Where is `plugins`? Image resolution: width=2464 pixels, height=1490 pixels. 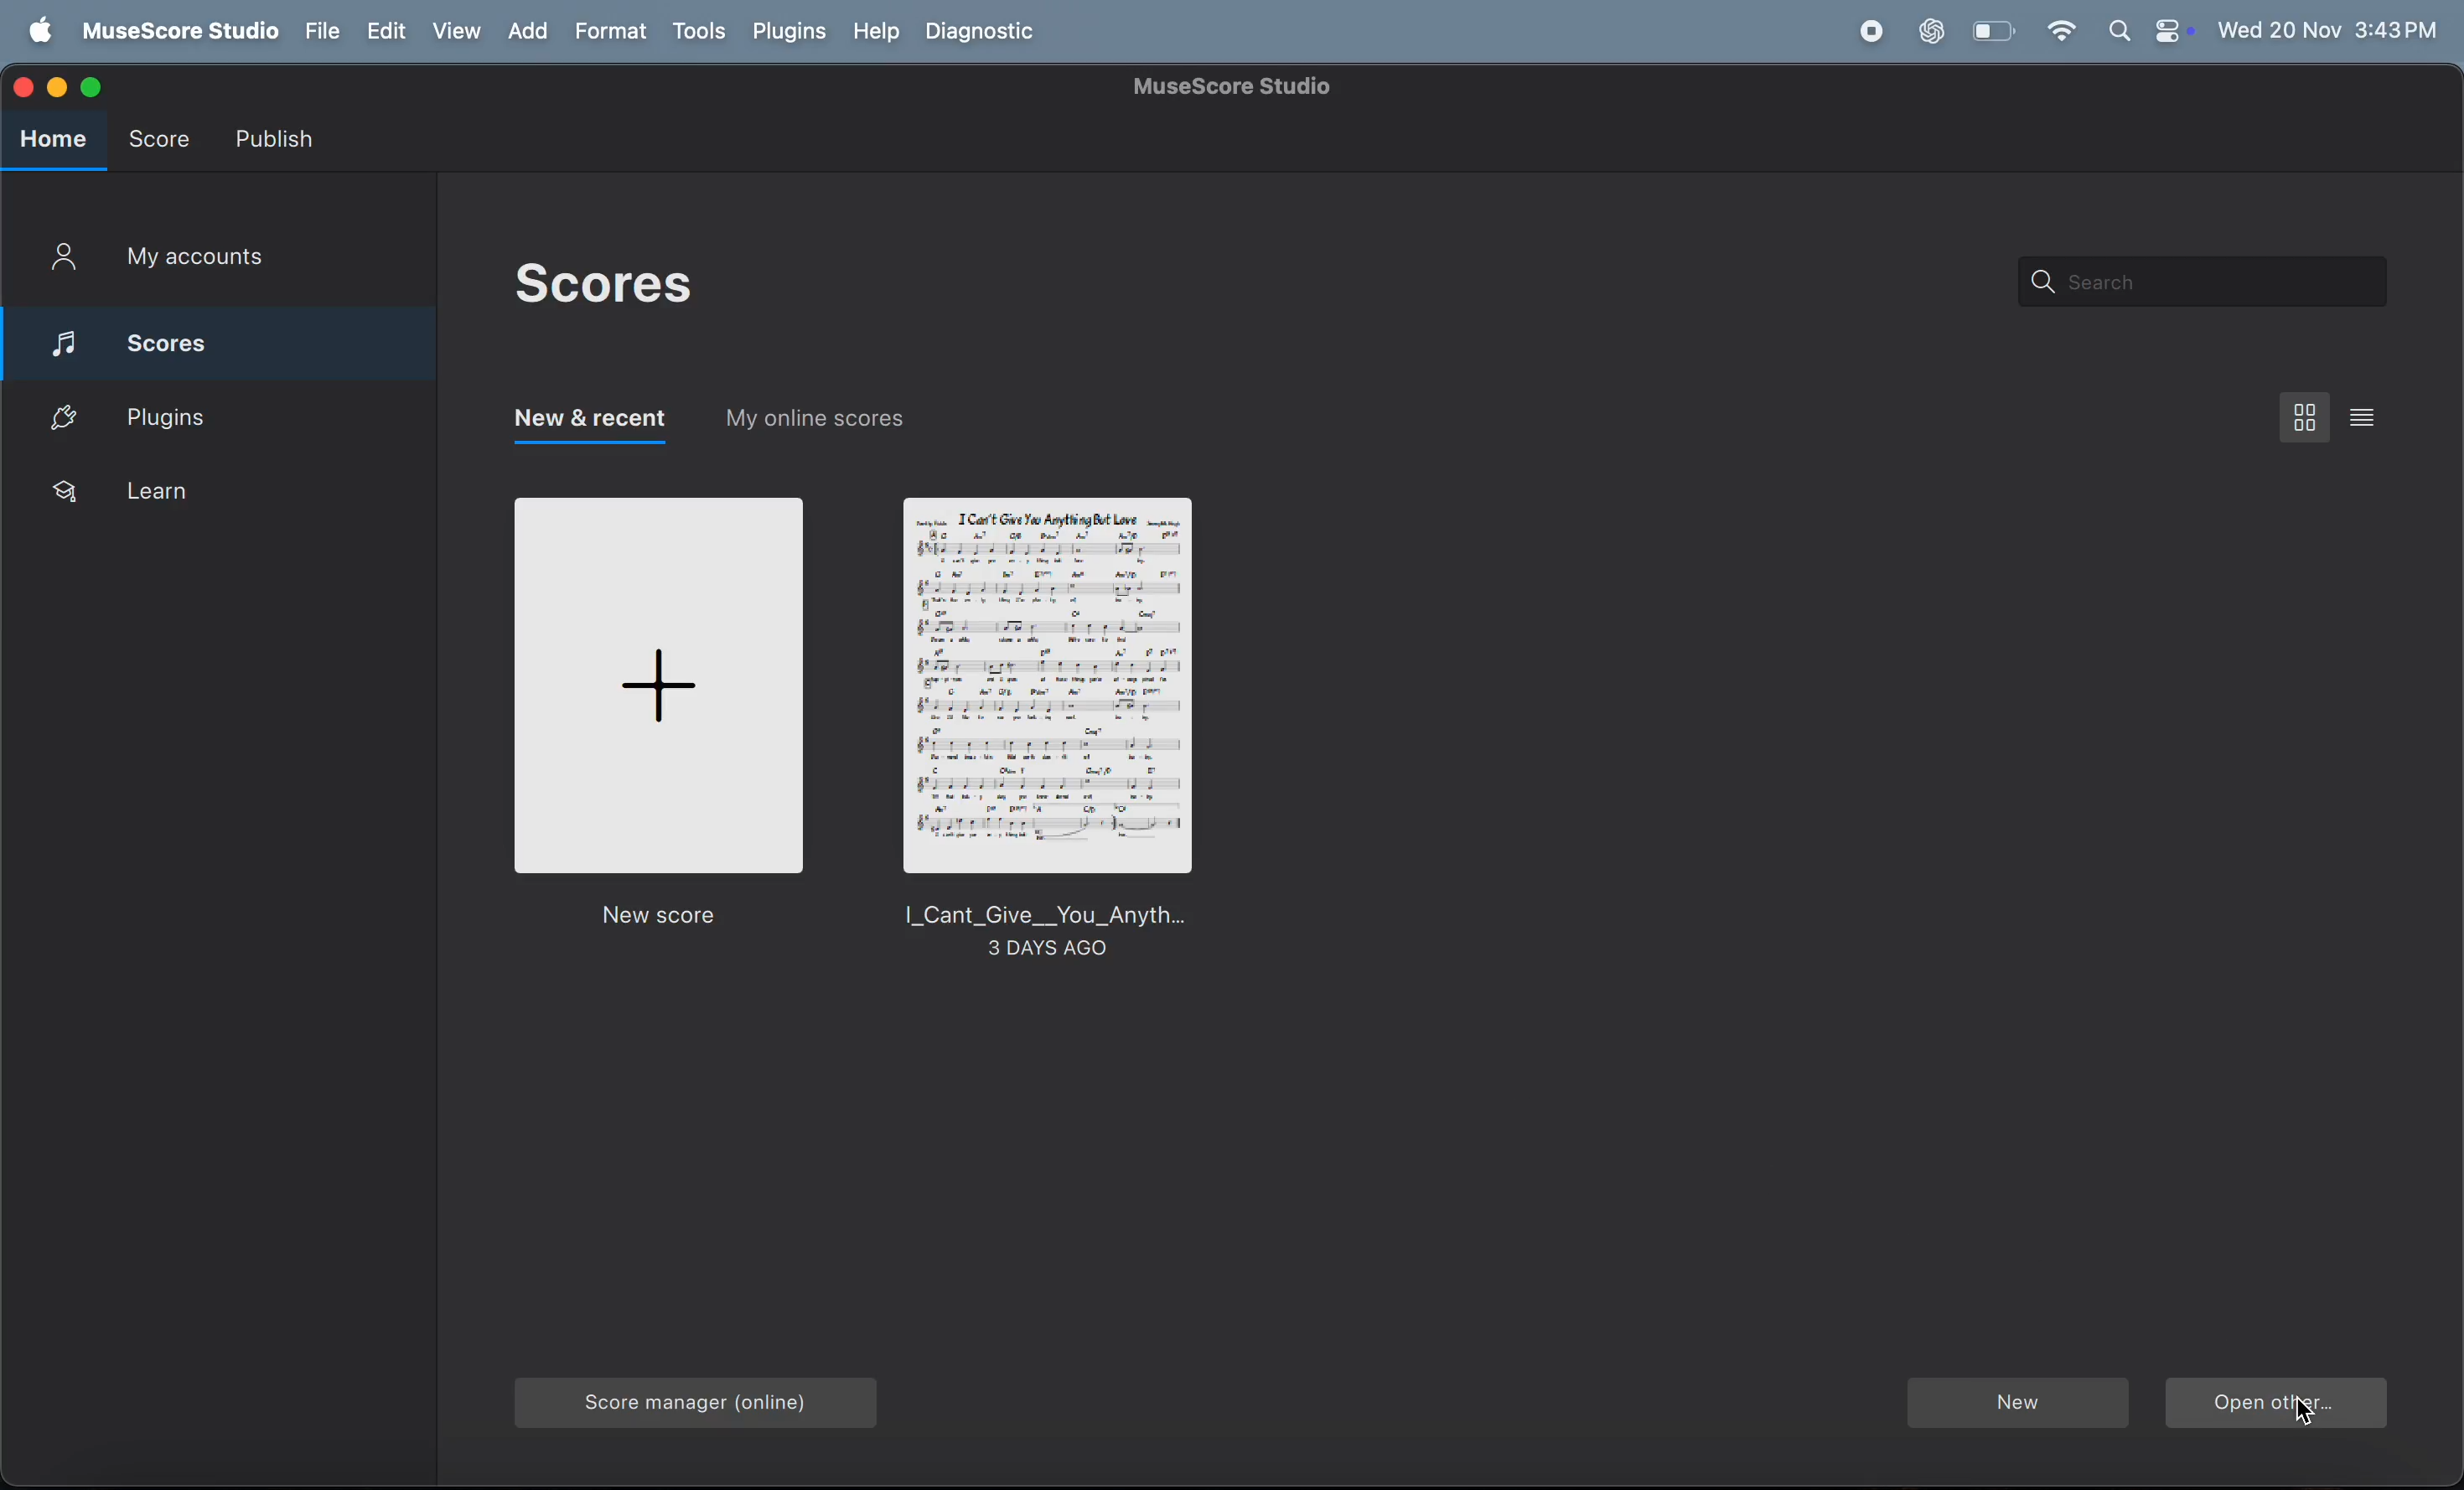
plugins is located at coordinates (221, 417).